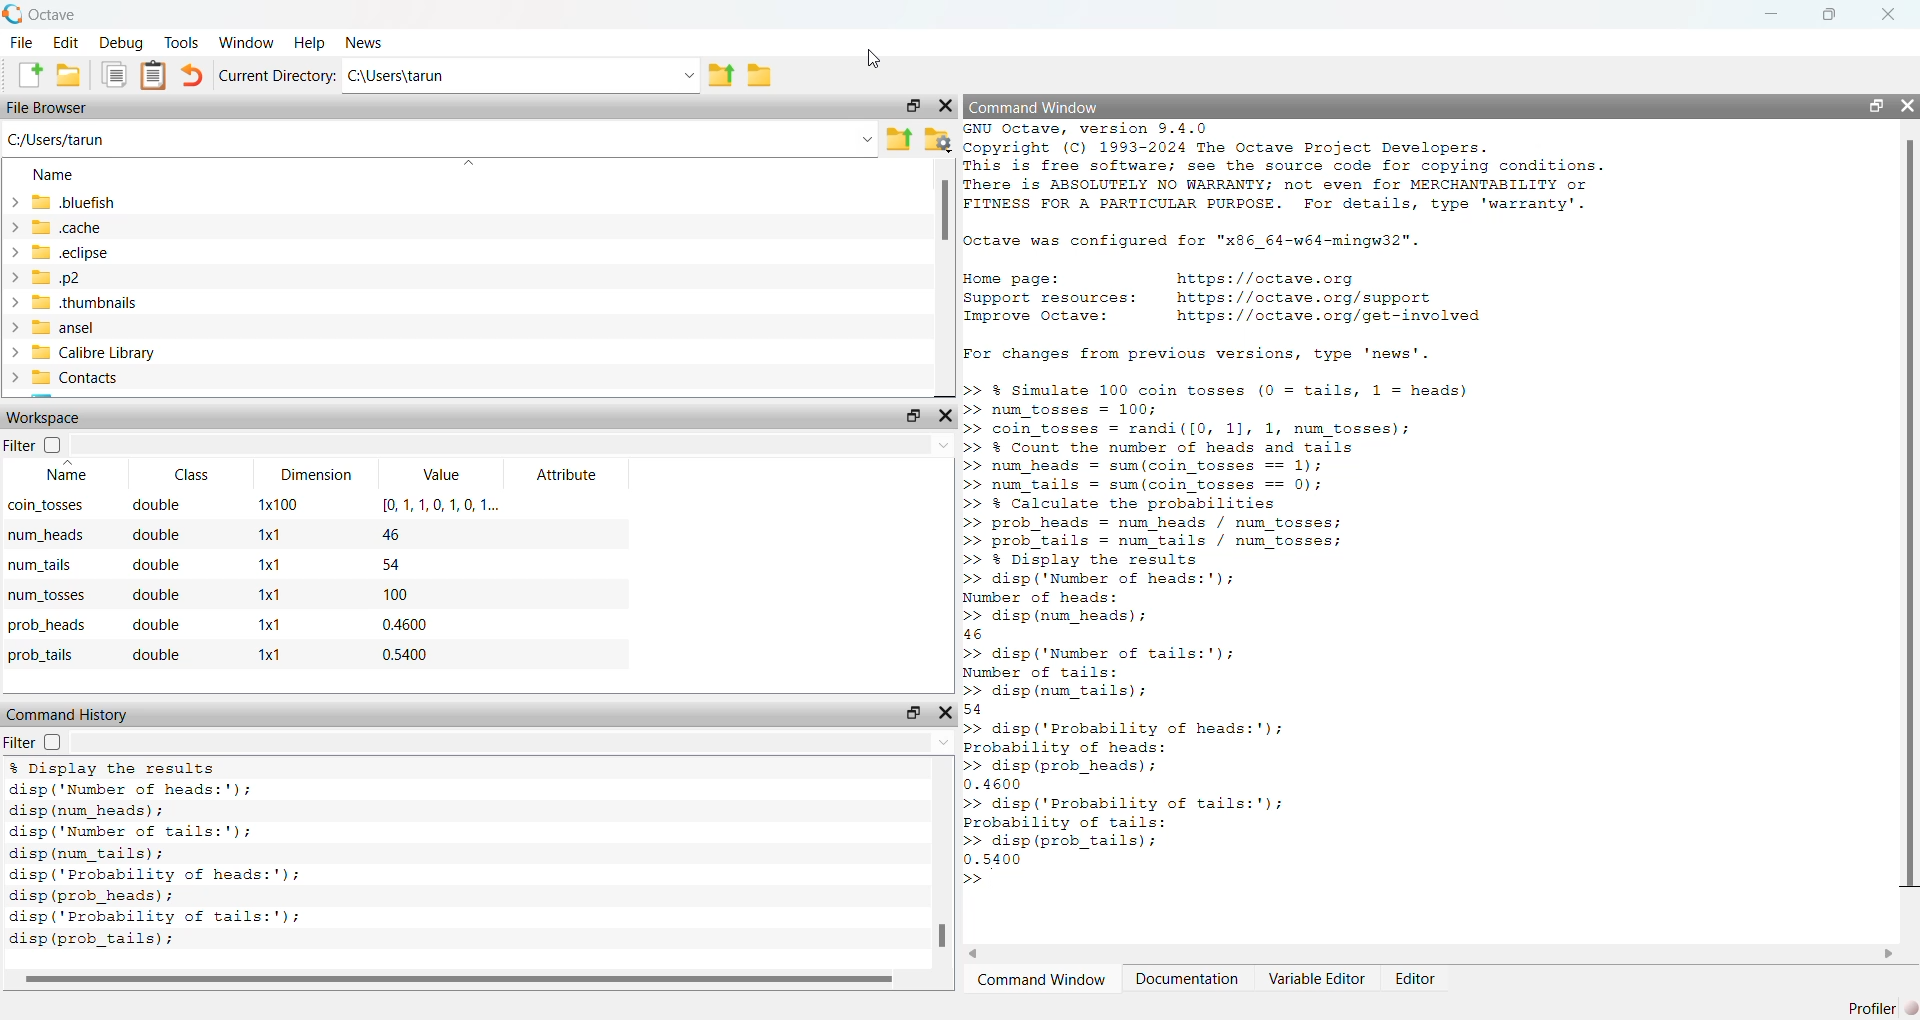  What do you see at coordinates (1907, 106) in the screenshot?
I see `close` at bounding box center [1907, 106].